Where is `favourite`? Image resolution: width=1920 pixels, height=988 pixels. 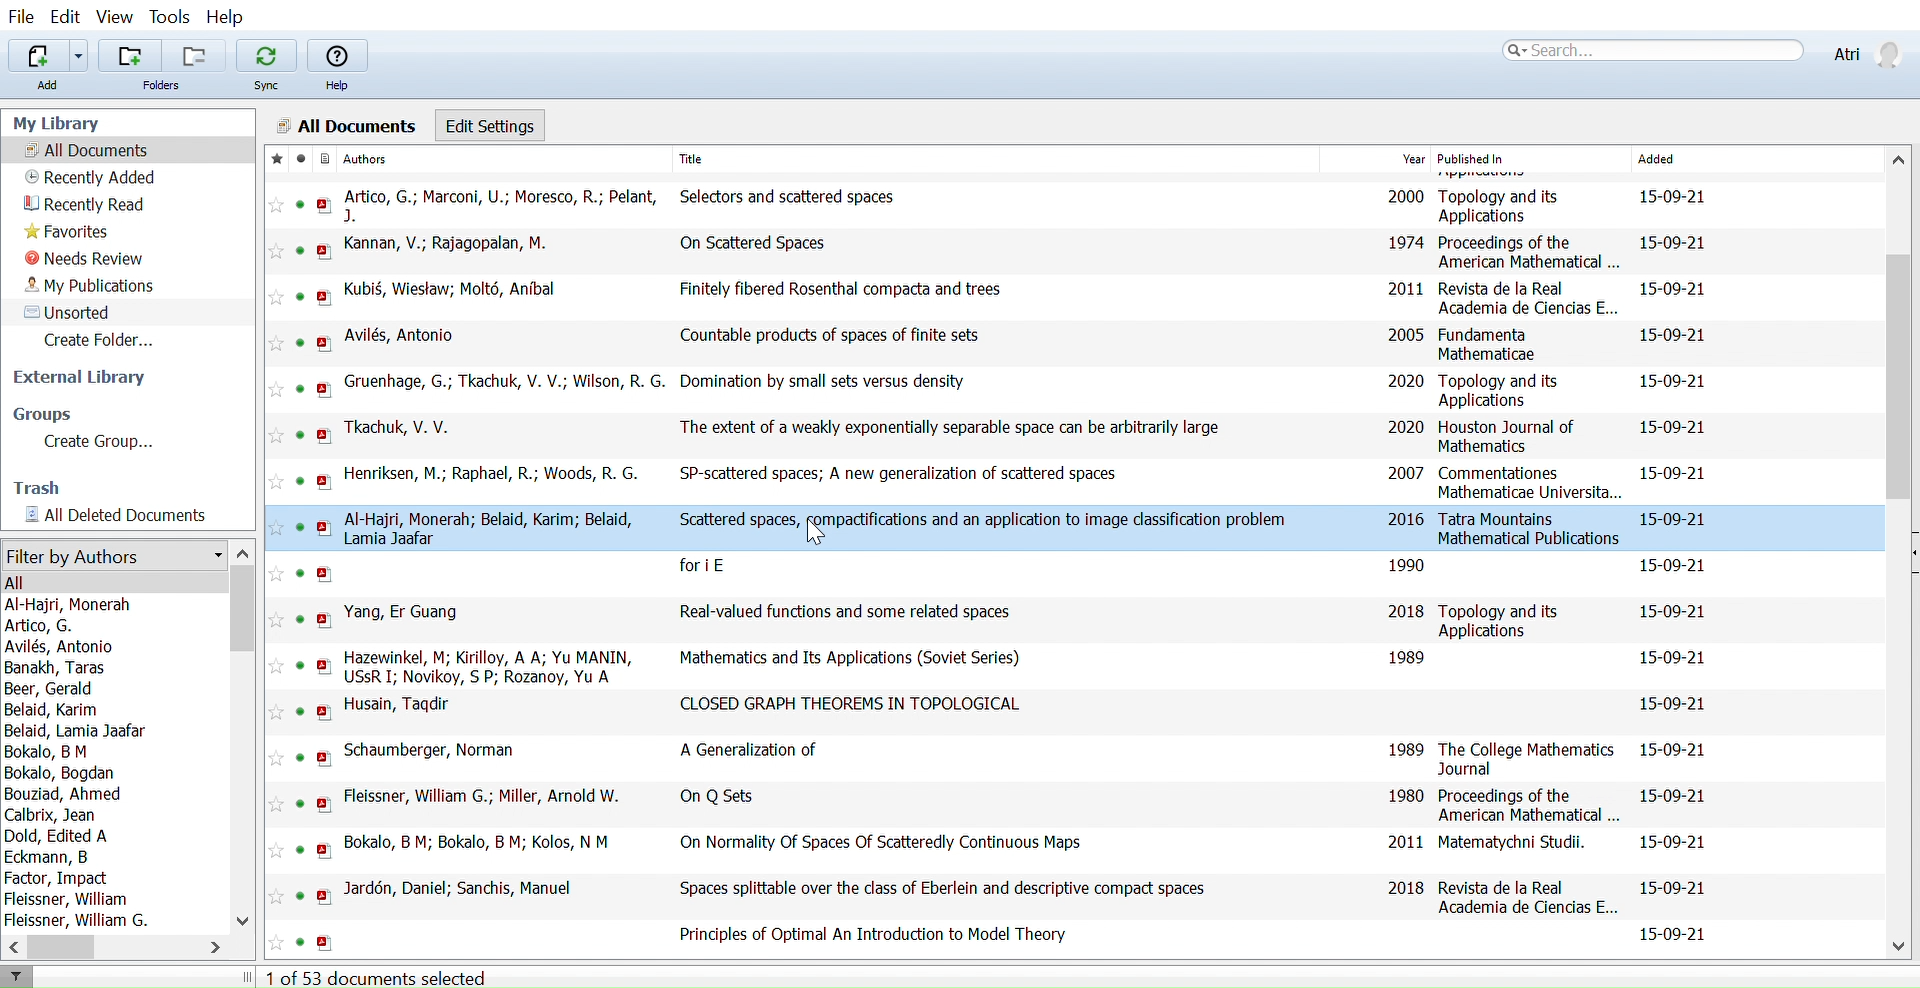
favourite is located at coordinates (271, 434).